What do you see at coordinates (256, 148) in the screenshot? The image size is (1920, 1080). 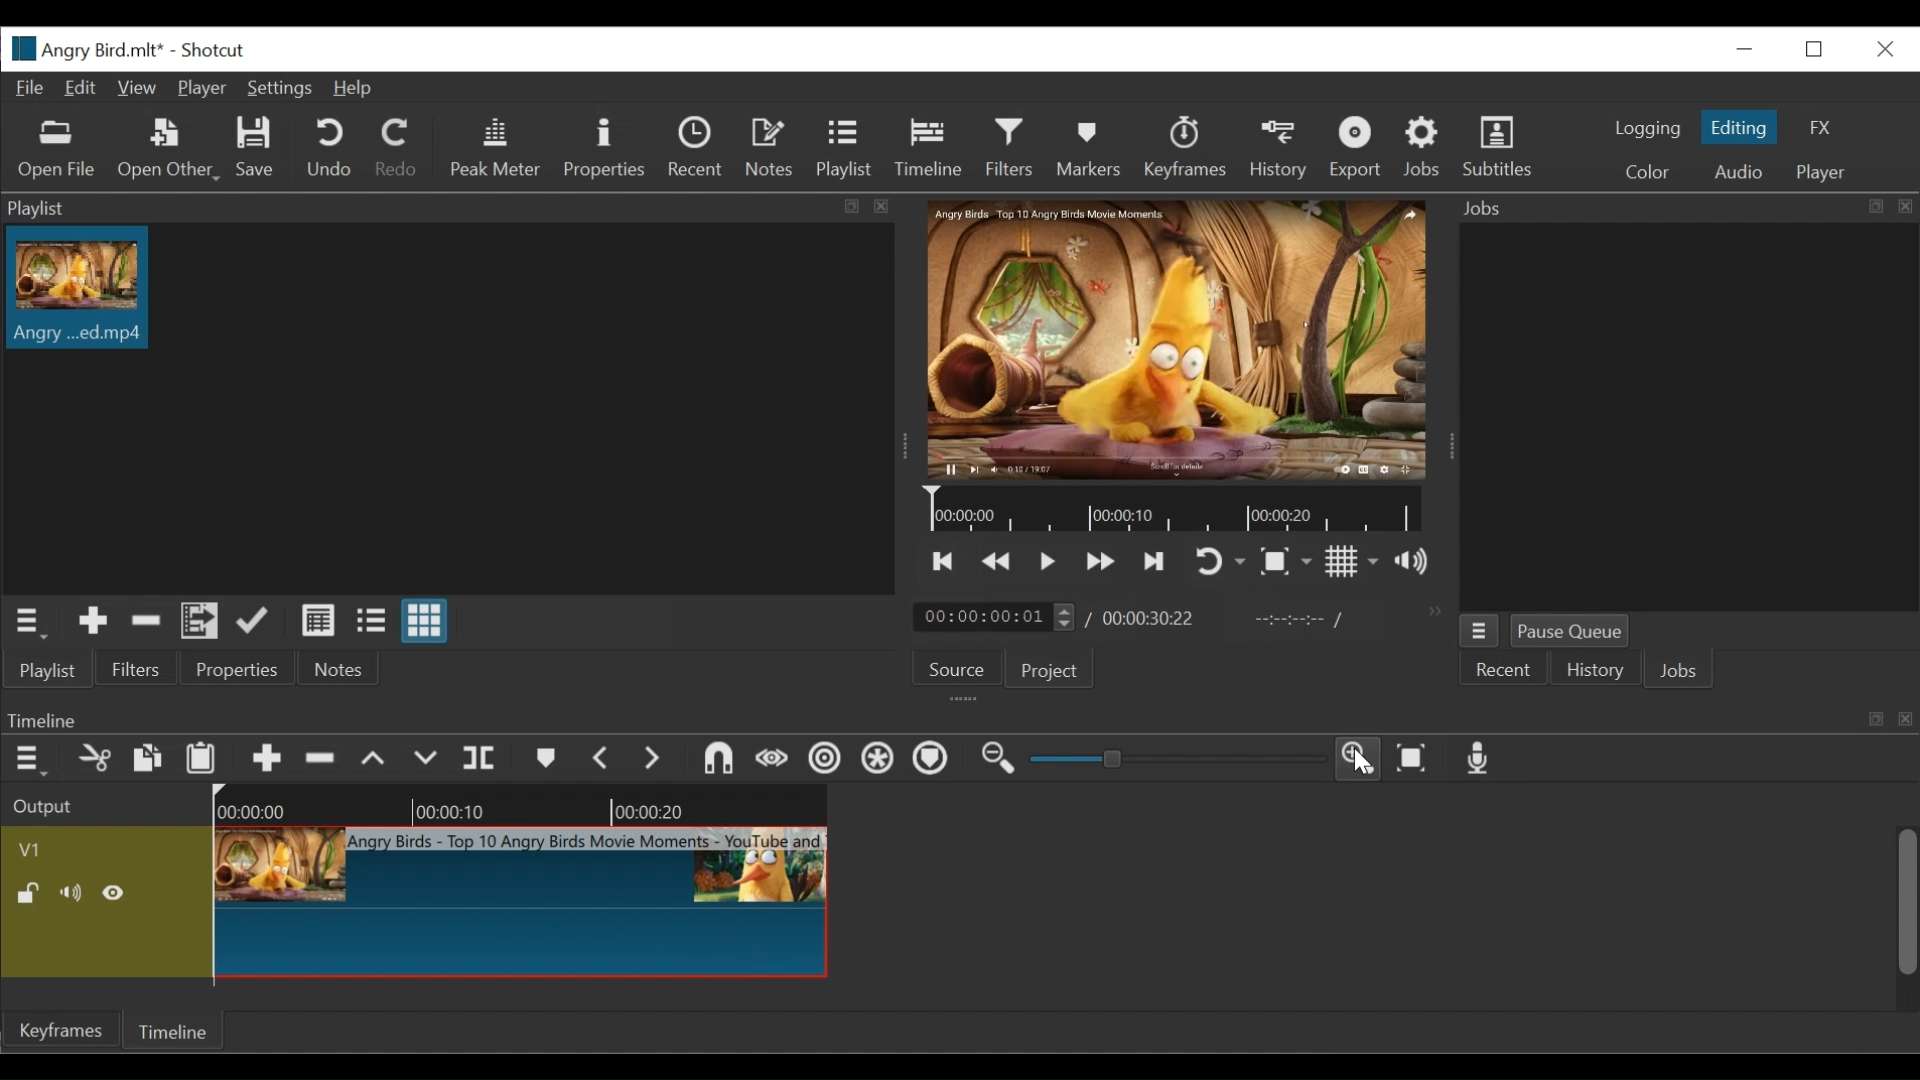 I see `Save` at bounding box center [256, 148].